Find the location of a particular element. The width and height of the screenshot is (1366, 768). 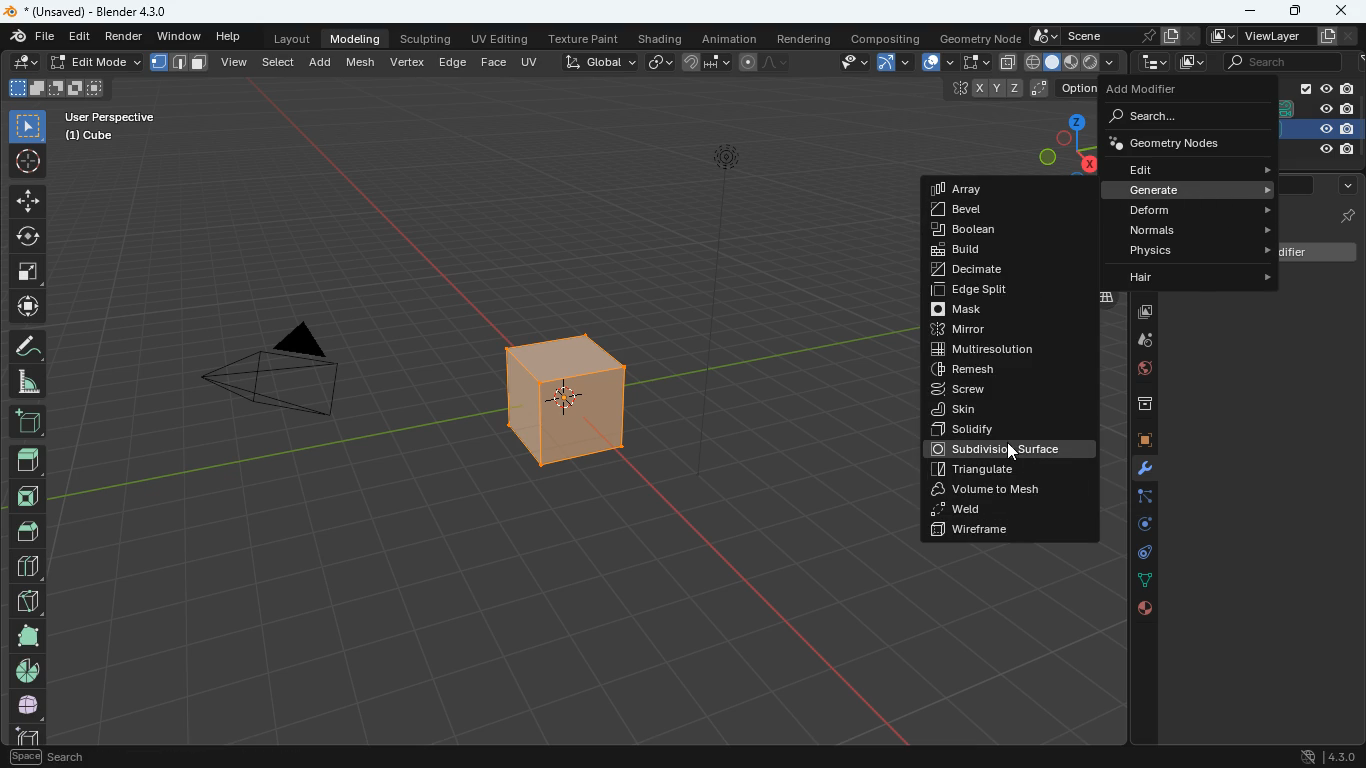

link is located at coordinates (661, 61).